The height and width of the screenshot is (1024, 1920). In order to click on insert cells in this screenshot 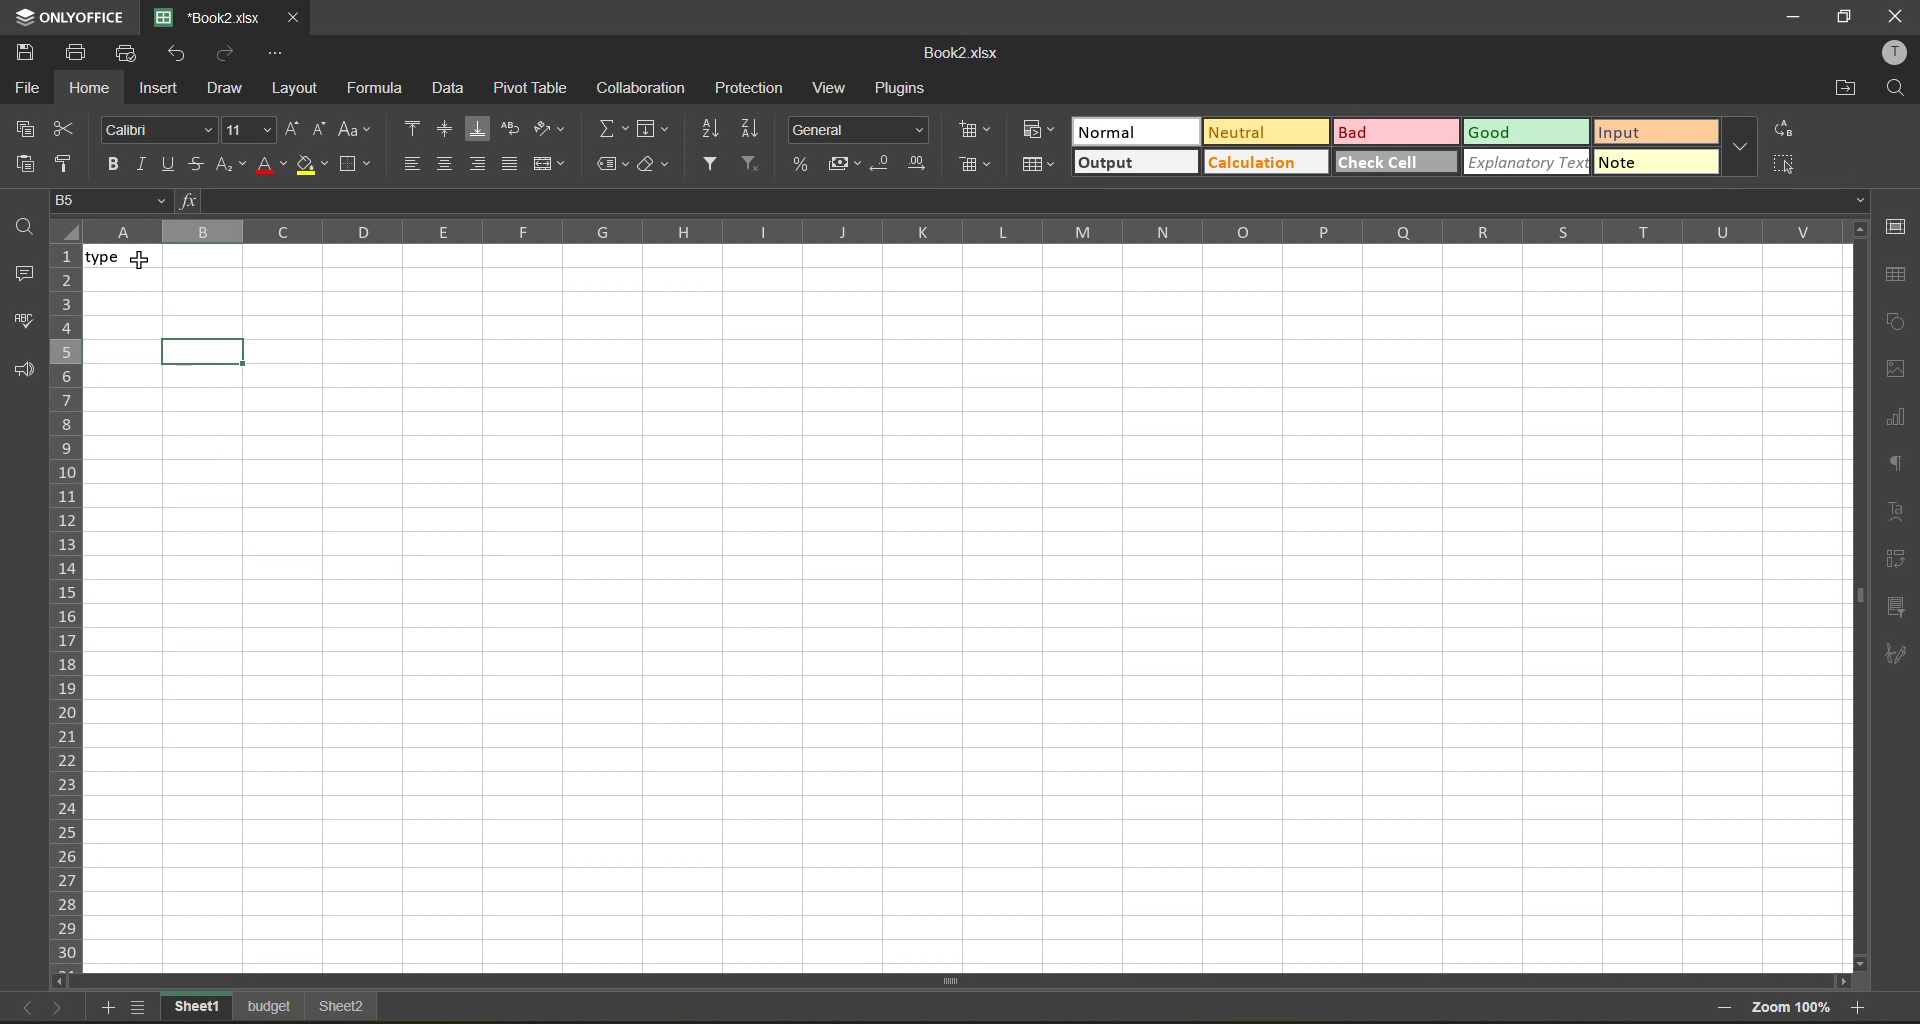, I will do `click(976, 130)`.